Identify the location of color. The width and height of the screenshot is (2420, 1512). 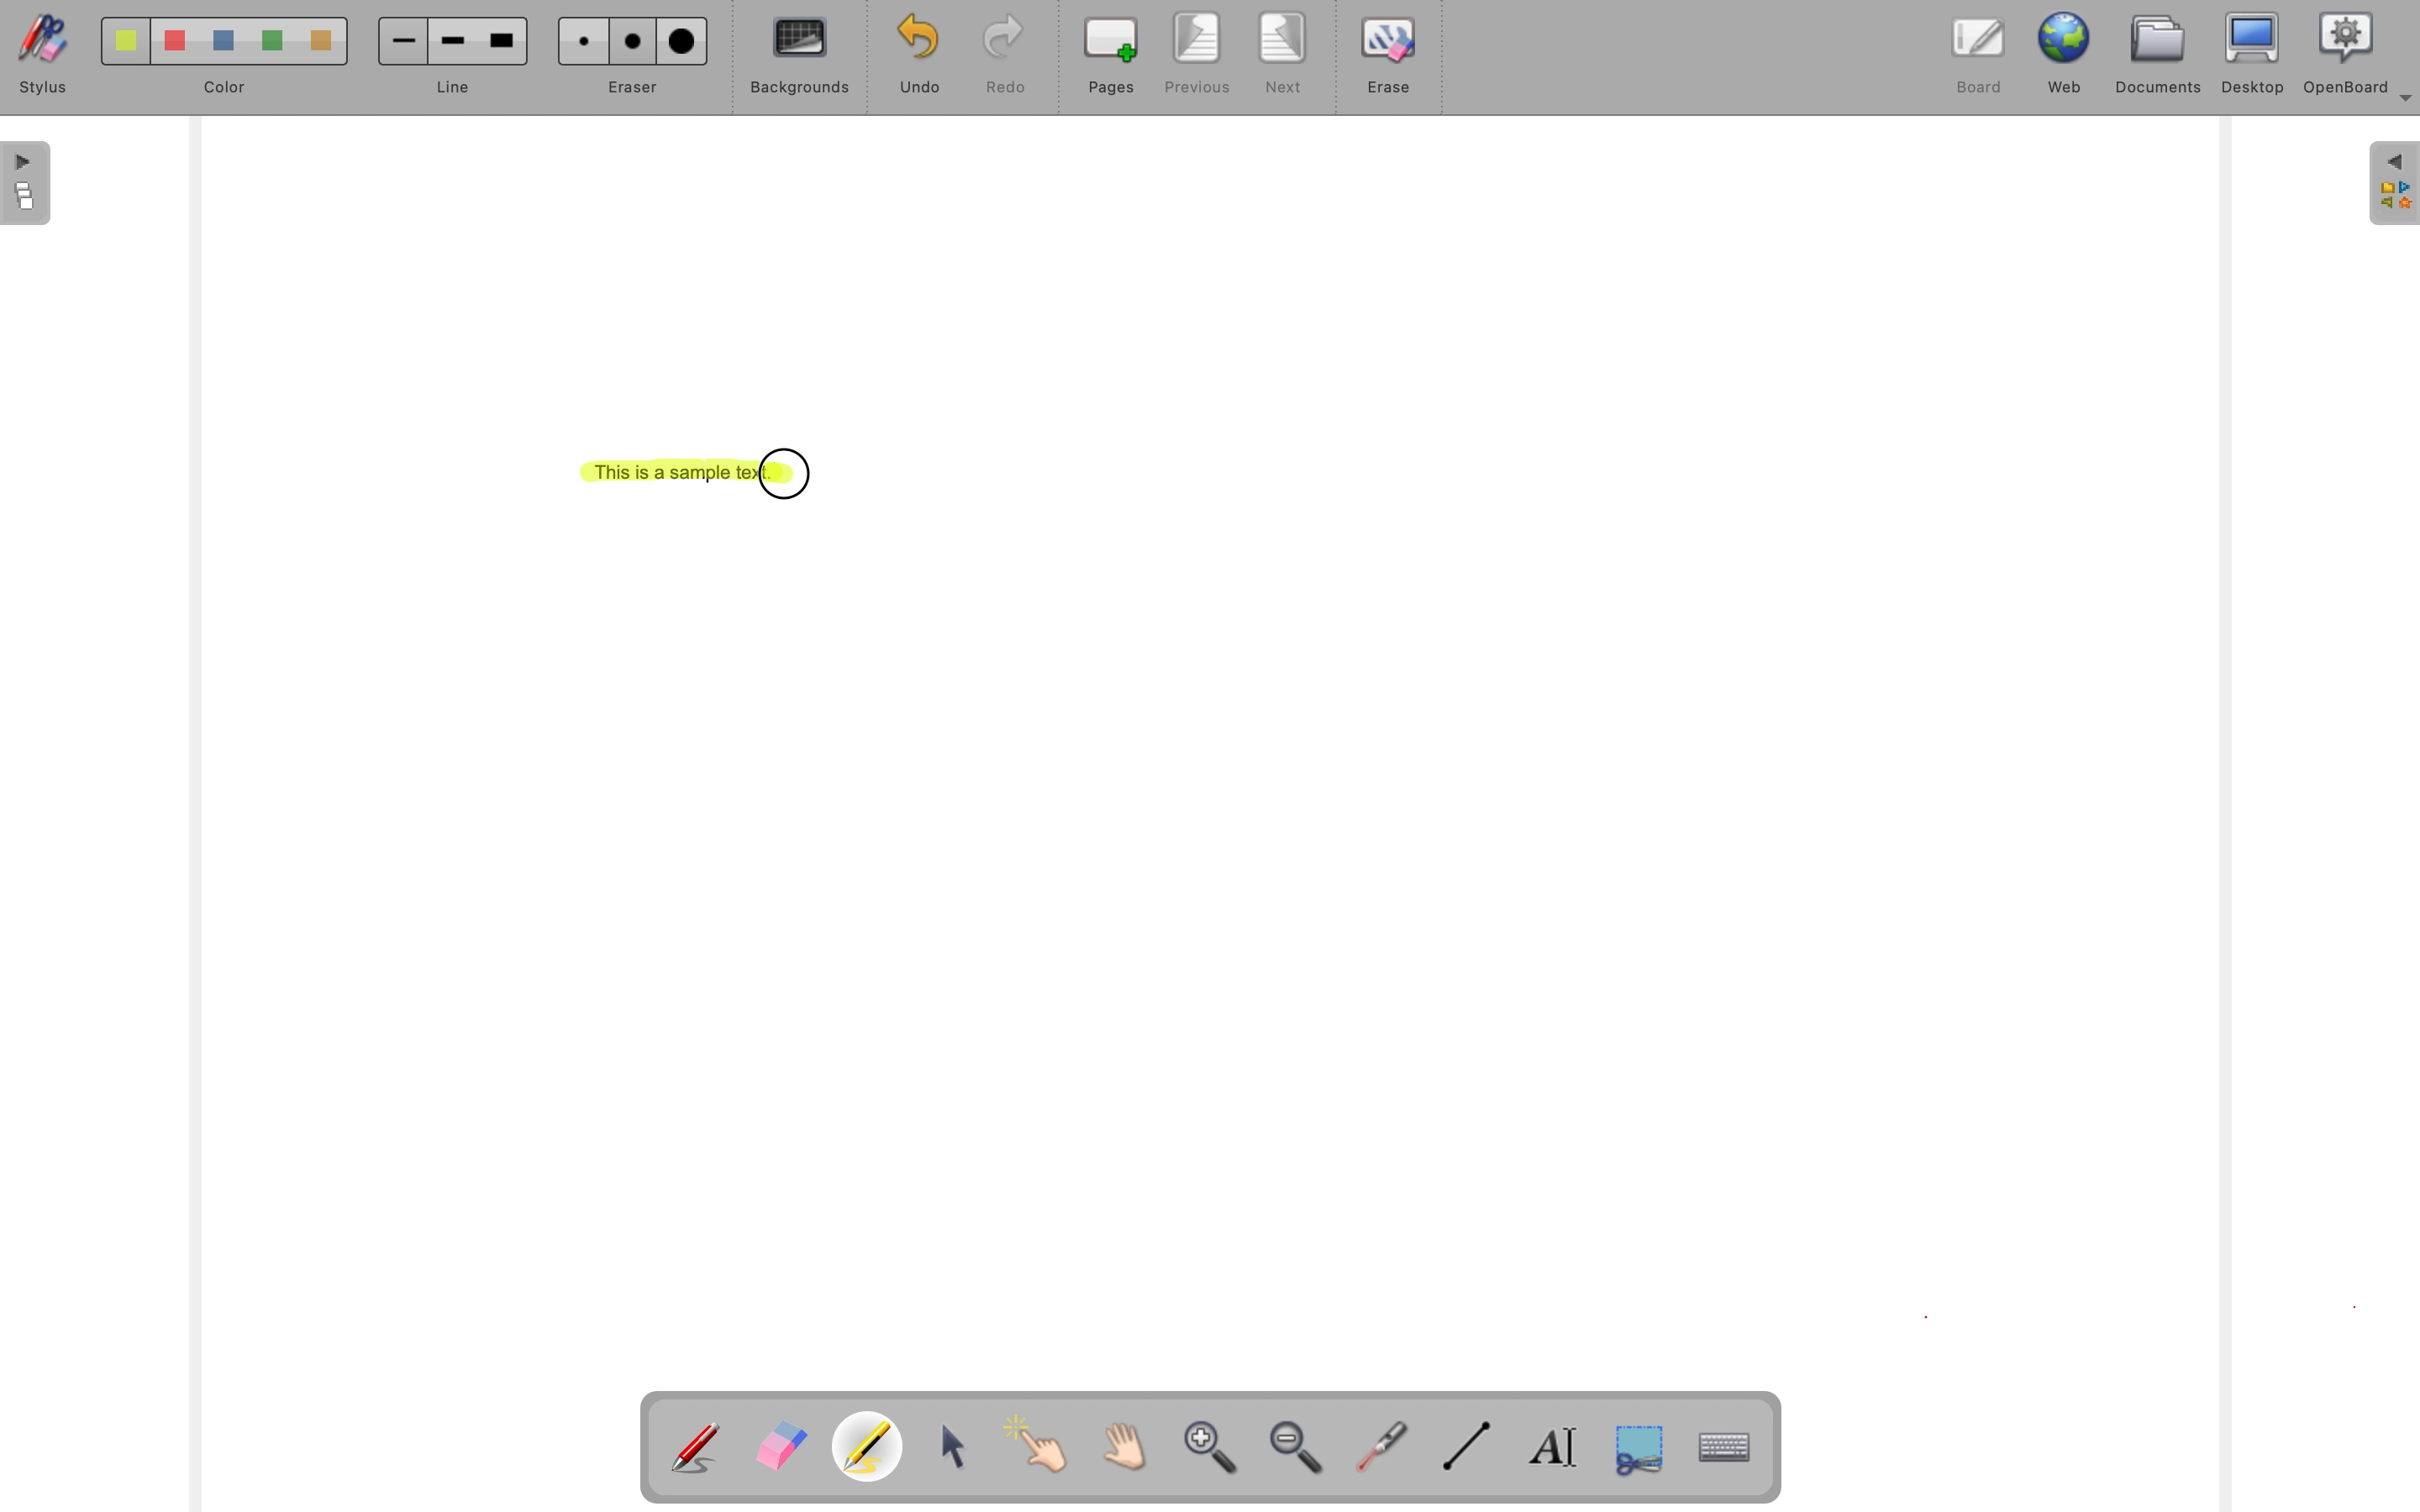
(226, 89).